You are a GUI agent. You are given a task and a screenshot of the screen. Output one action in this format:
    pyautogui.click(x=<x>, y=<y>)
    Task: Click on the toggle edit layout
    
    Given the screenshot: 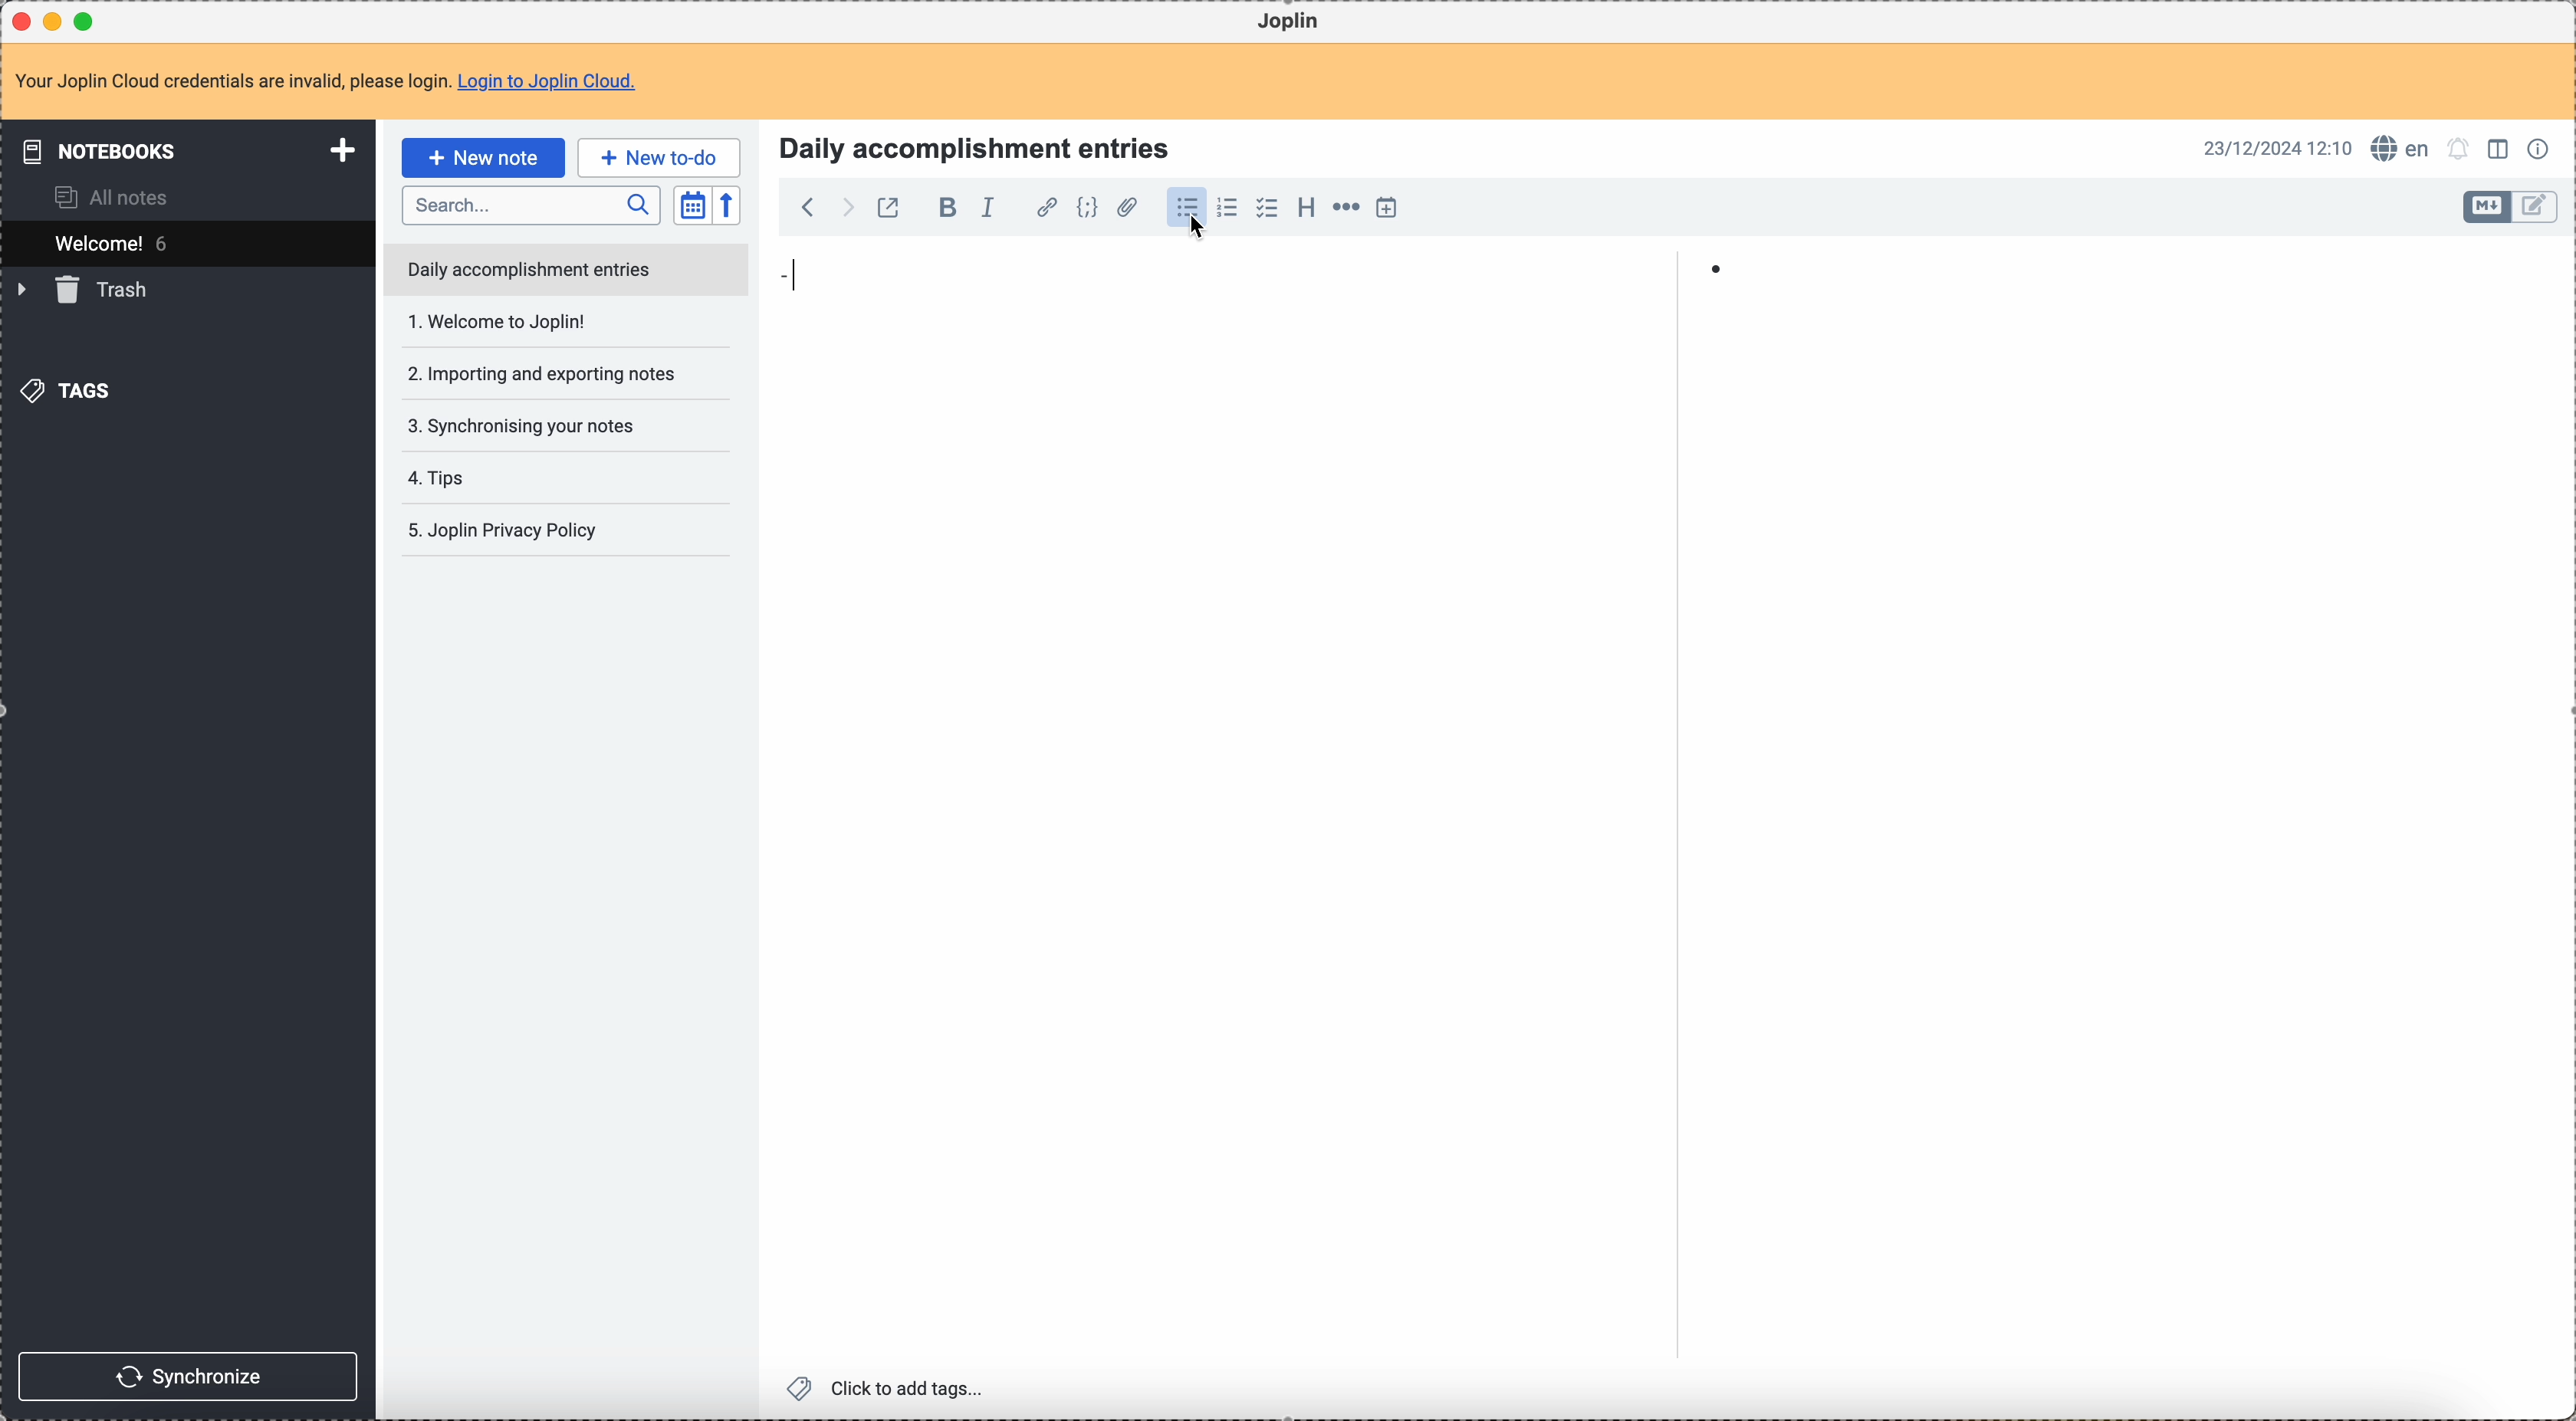 What is the action you would take?
    pyautogui.click(x=2488, y=207)
    